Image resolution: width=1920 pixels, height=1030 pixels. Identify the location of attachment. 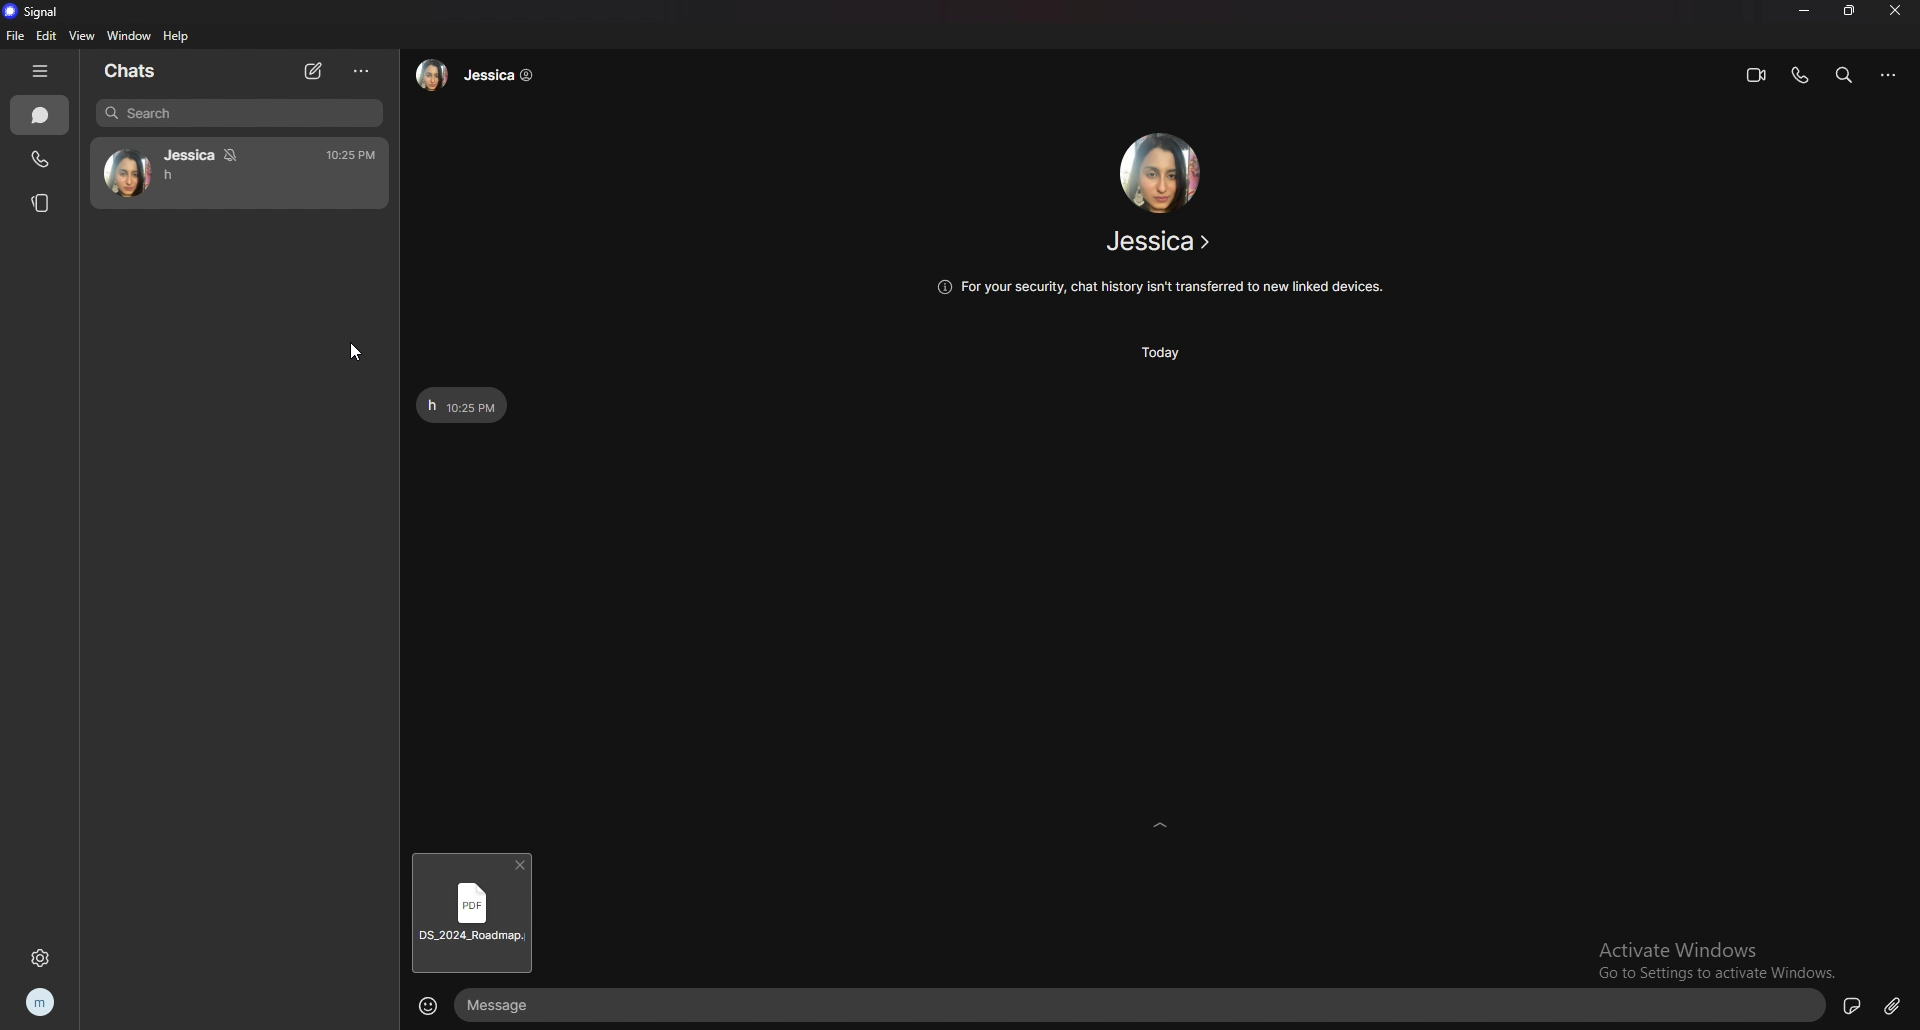
(1893, 1004).